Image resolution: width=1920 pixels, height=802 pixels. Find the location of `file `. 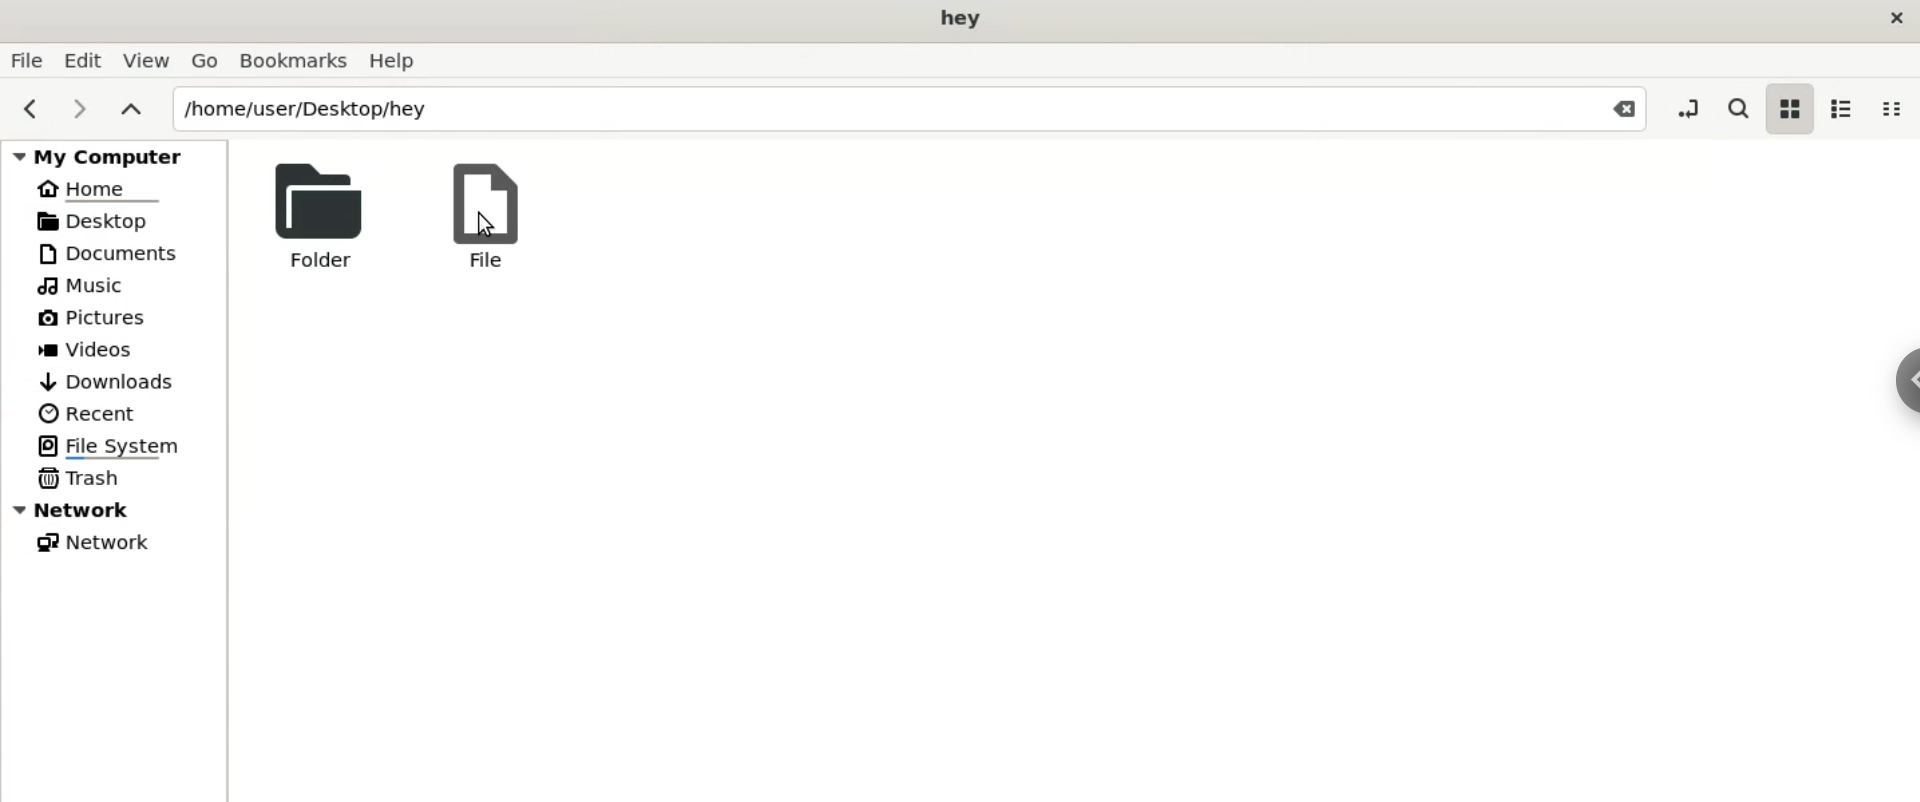

file  is located at coordinates (25, 61).